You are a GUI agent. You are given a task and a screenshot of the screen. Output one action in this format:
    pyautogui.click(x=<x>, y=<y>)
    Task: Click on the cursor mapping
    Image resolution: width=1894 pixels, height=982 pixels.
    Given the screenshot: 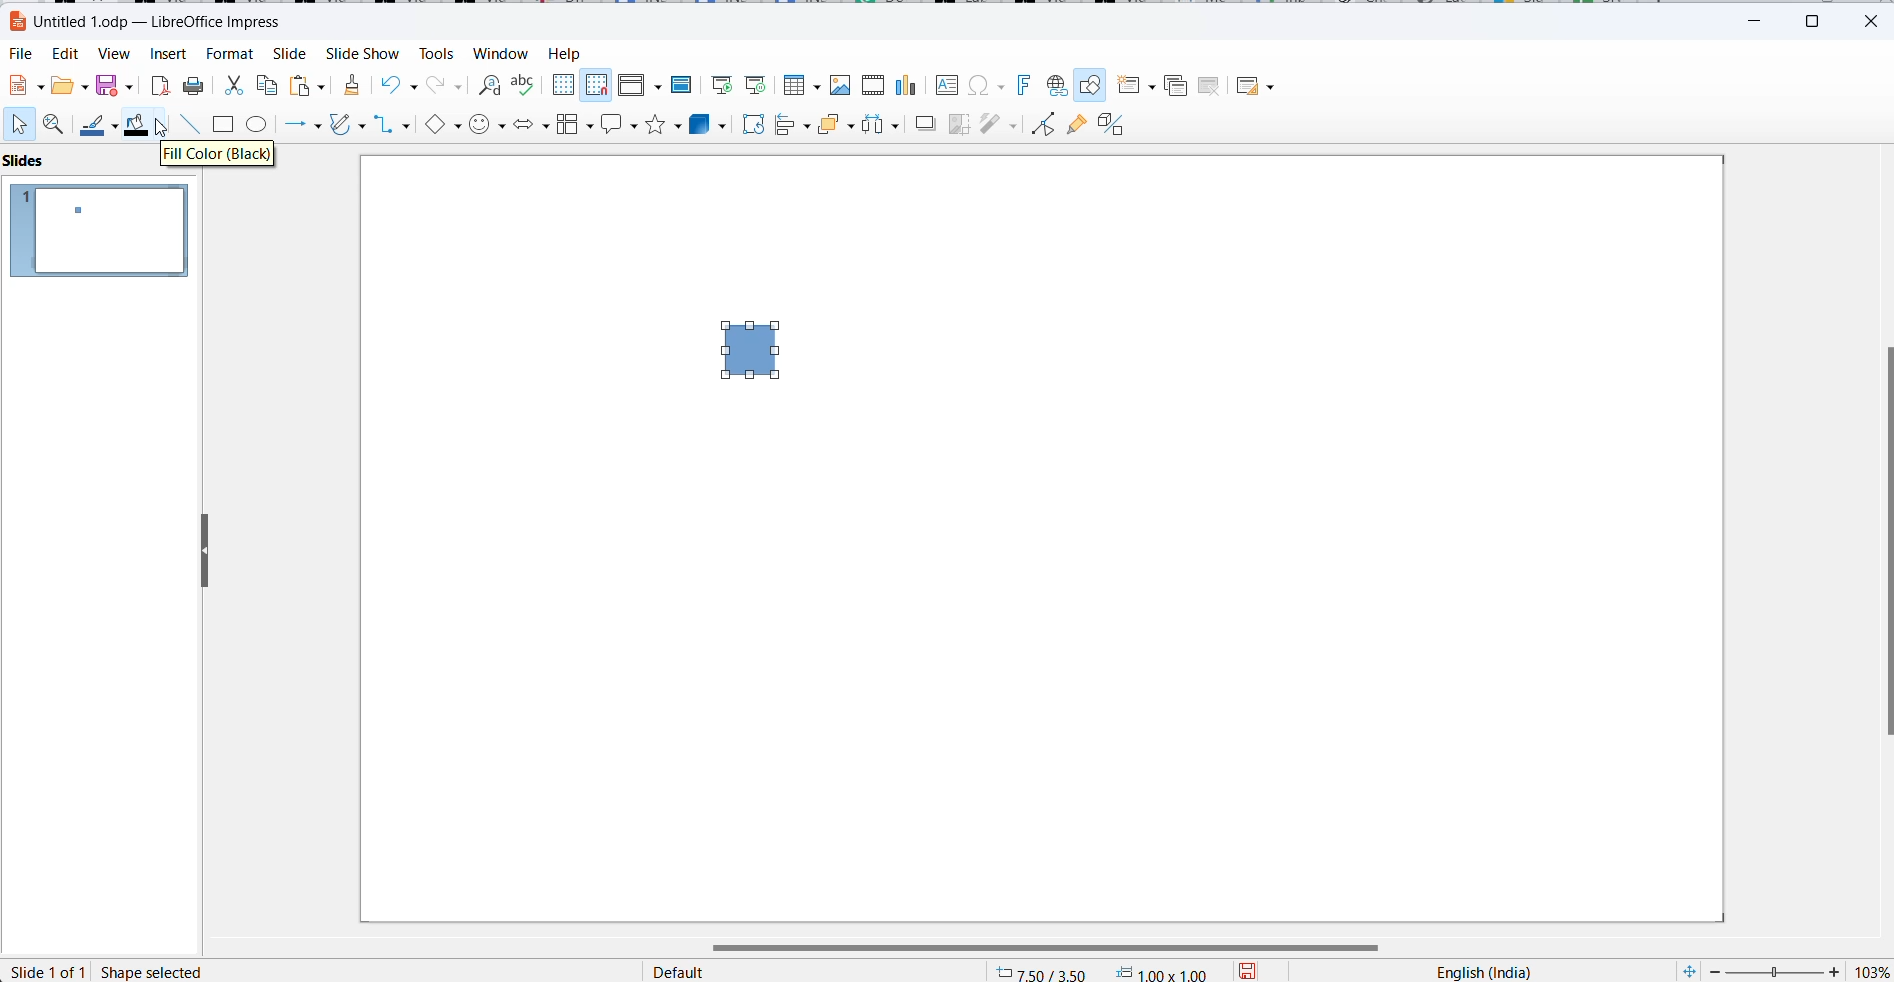 What is the action you would take?
    pyautogui.click(x=1104, y=971)
    